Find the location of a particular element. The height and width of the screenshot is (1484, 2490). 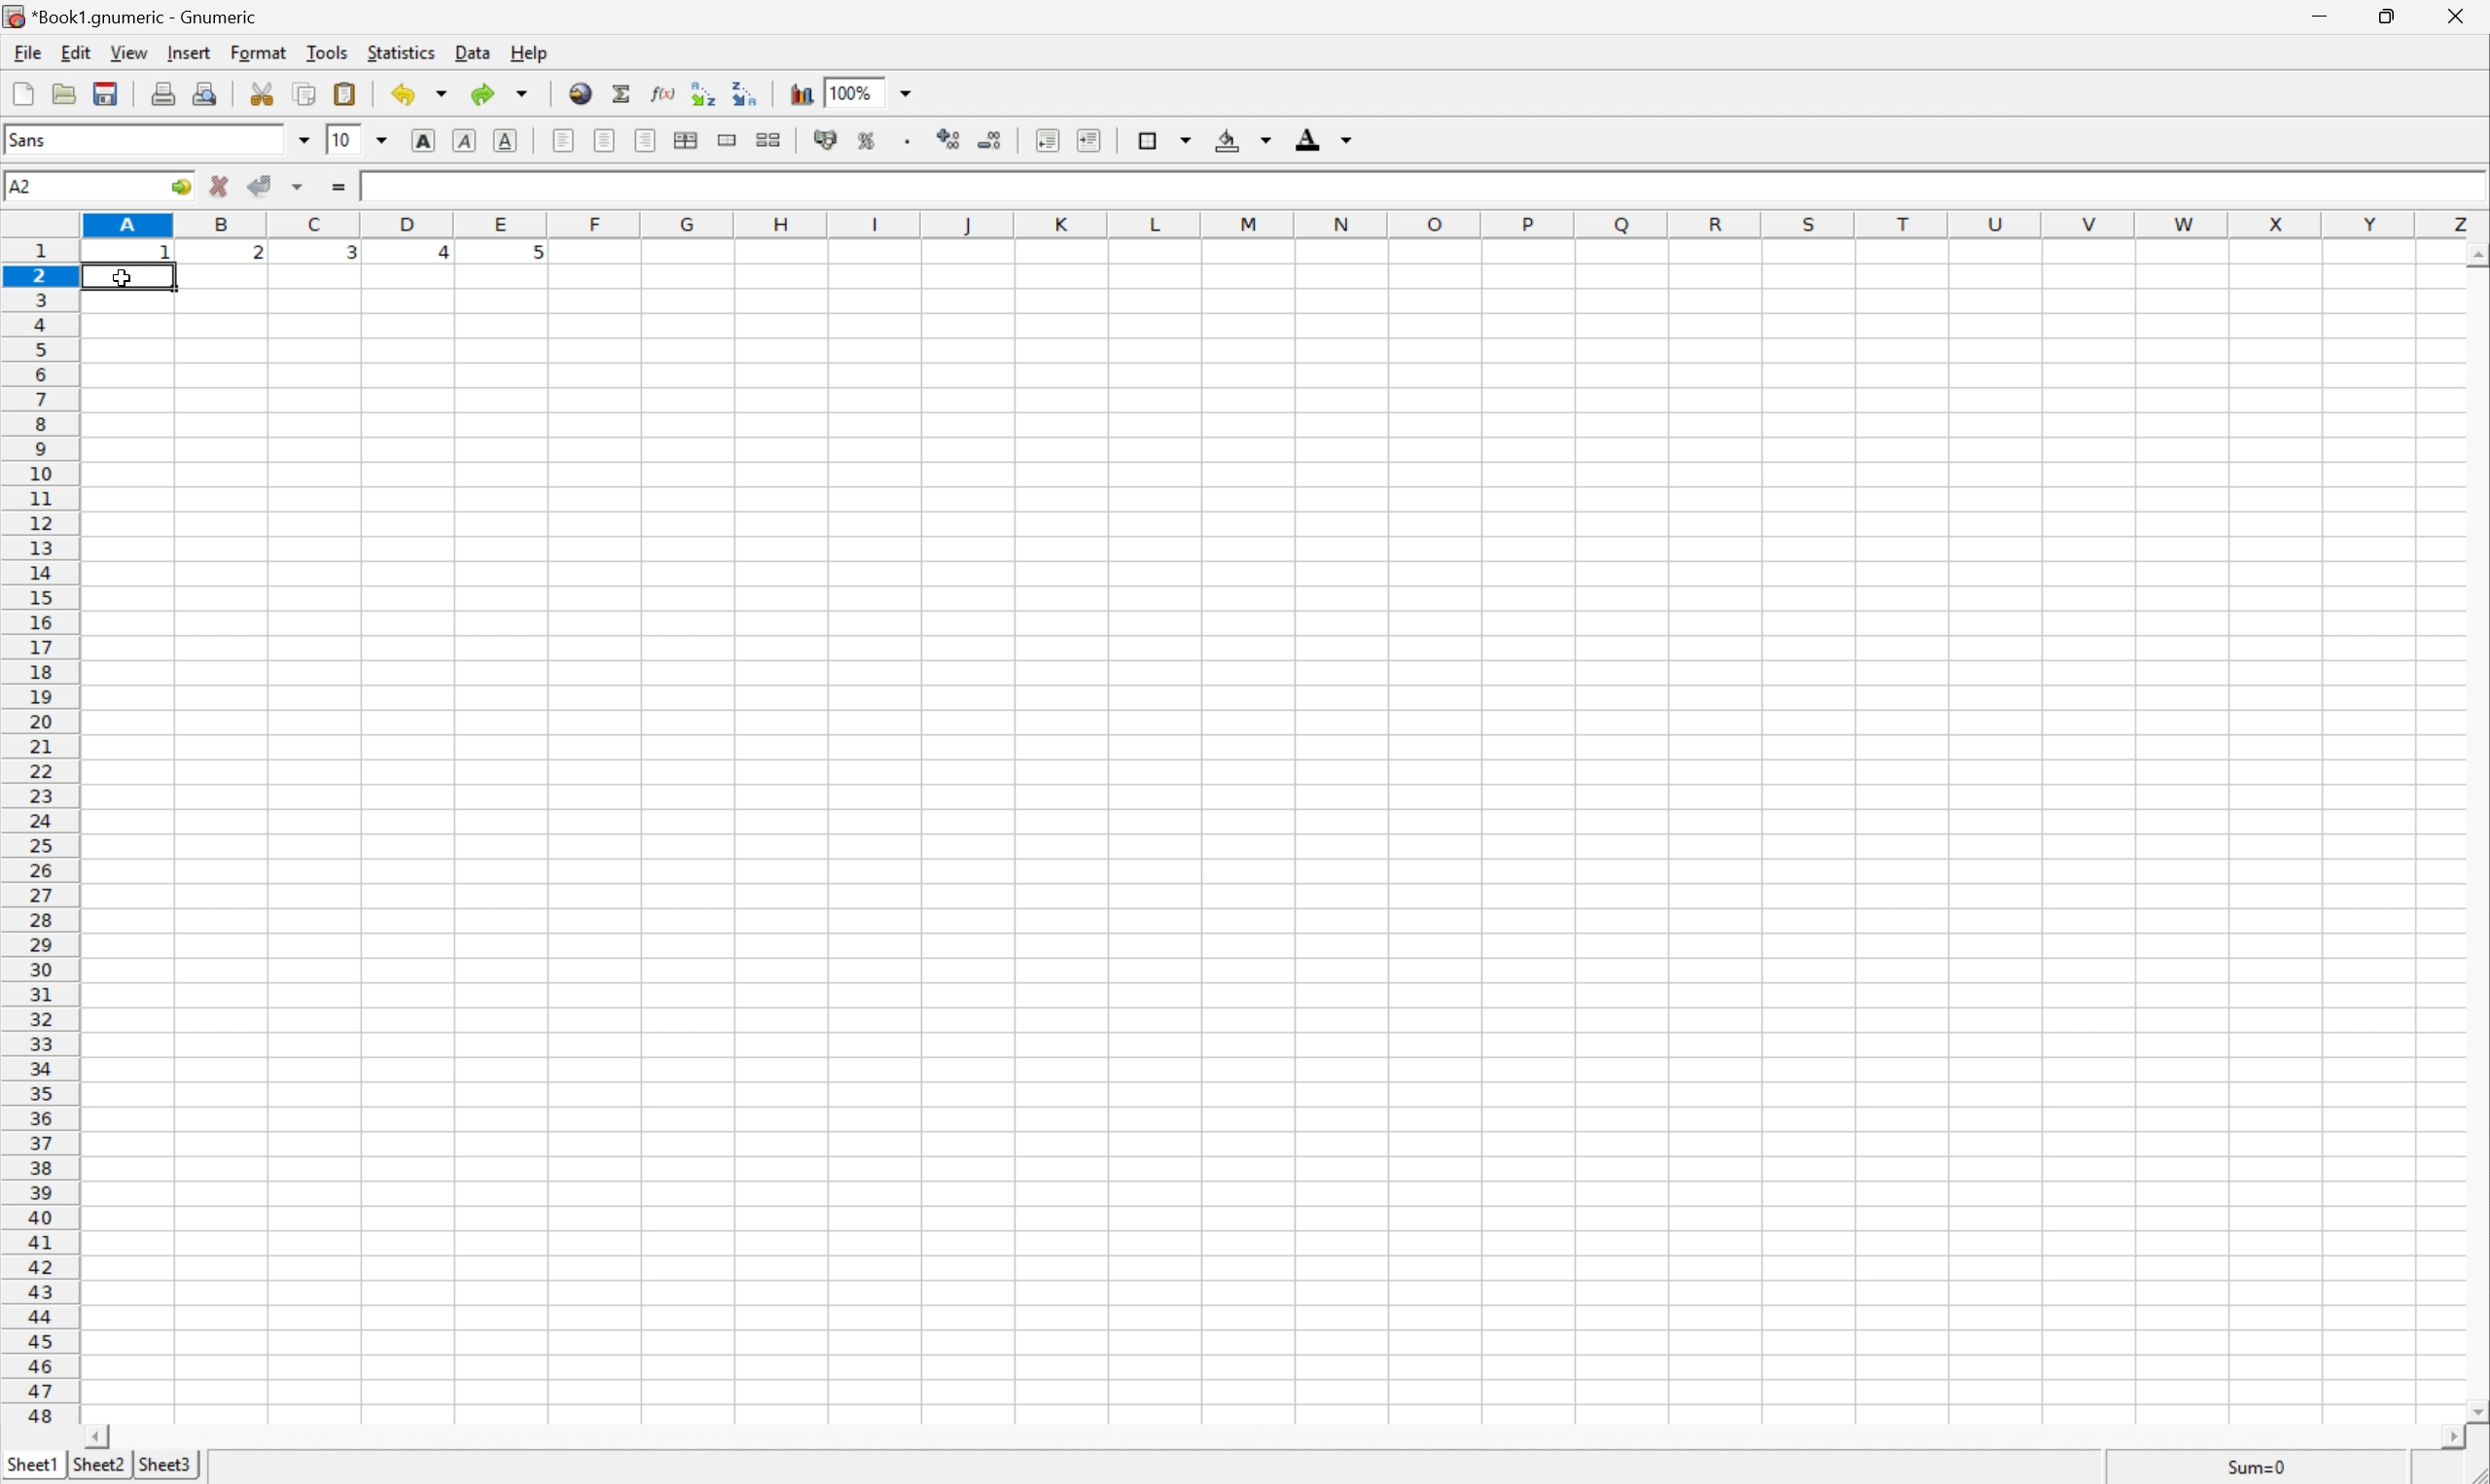

restore down is located at coordinates (2392, 15).